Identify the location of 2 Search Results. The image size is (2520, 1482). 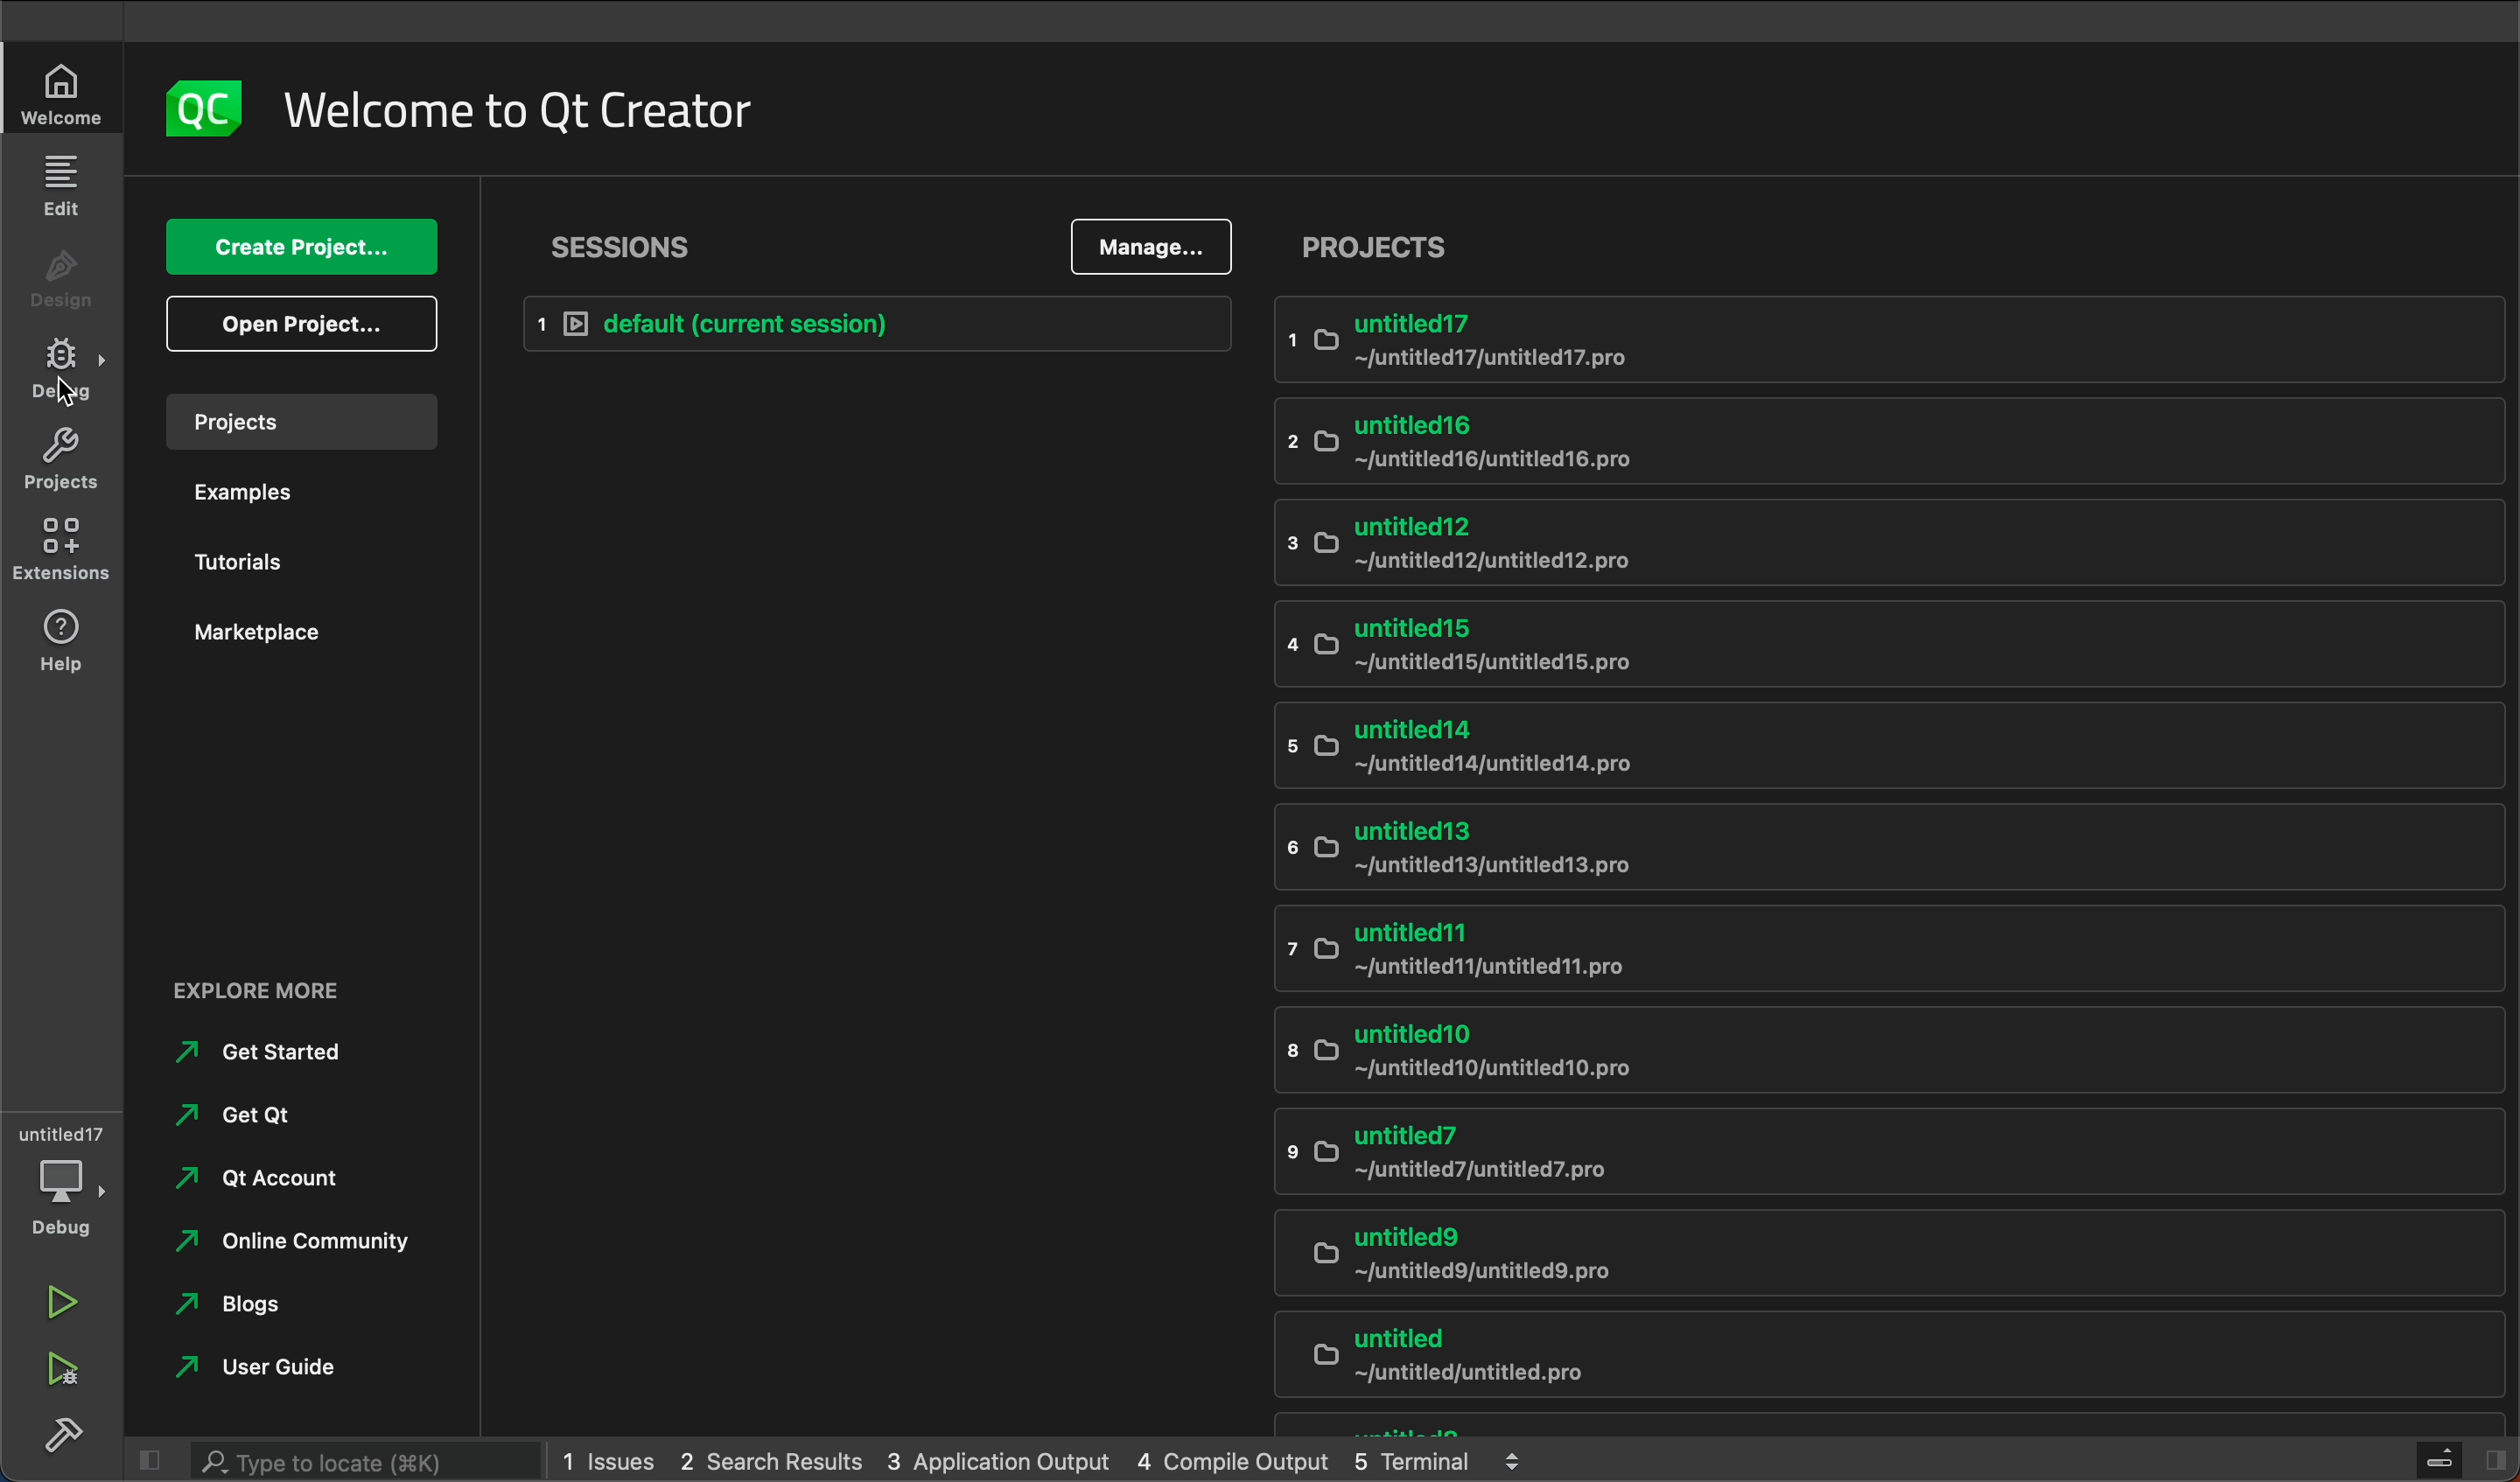
(765, 1459).